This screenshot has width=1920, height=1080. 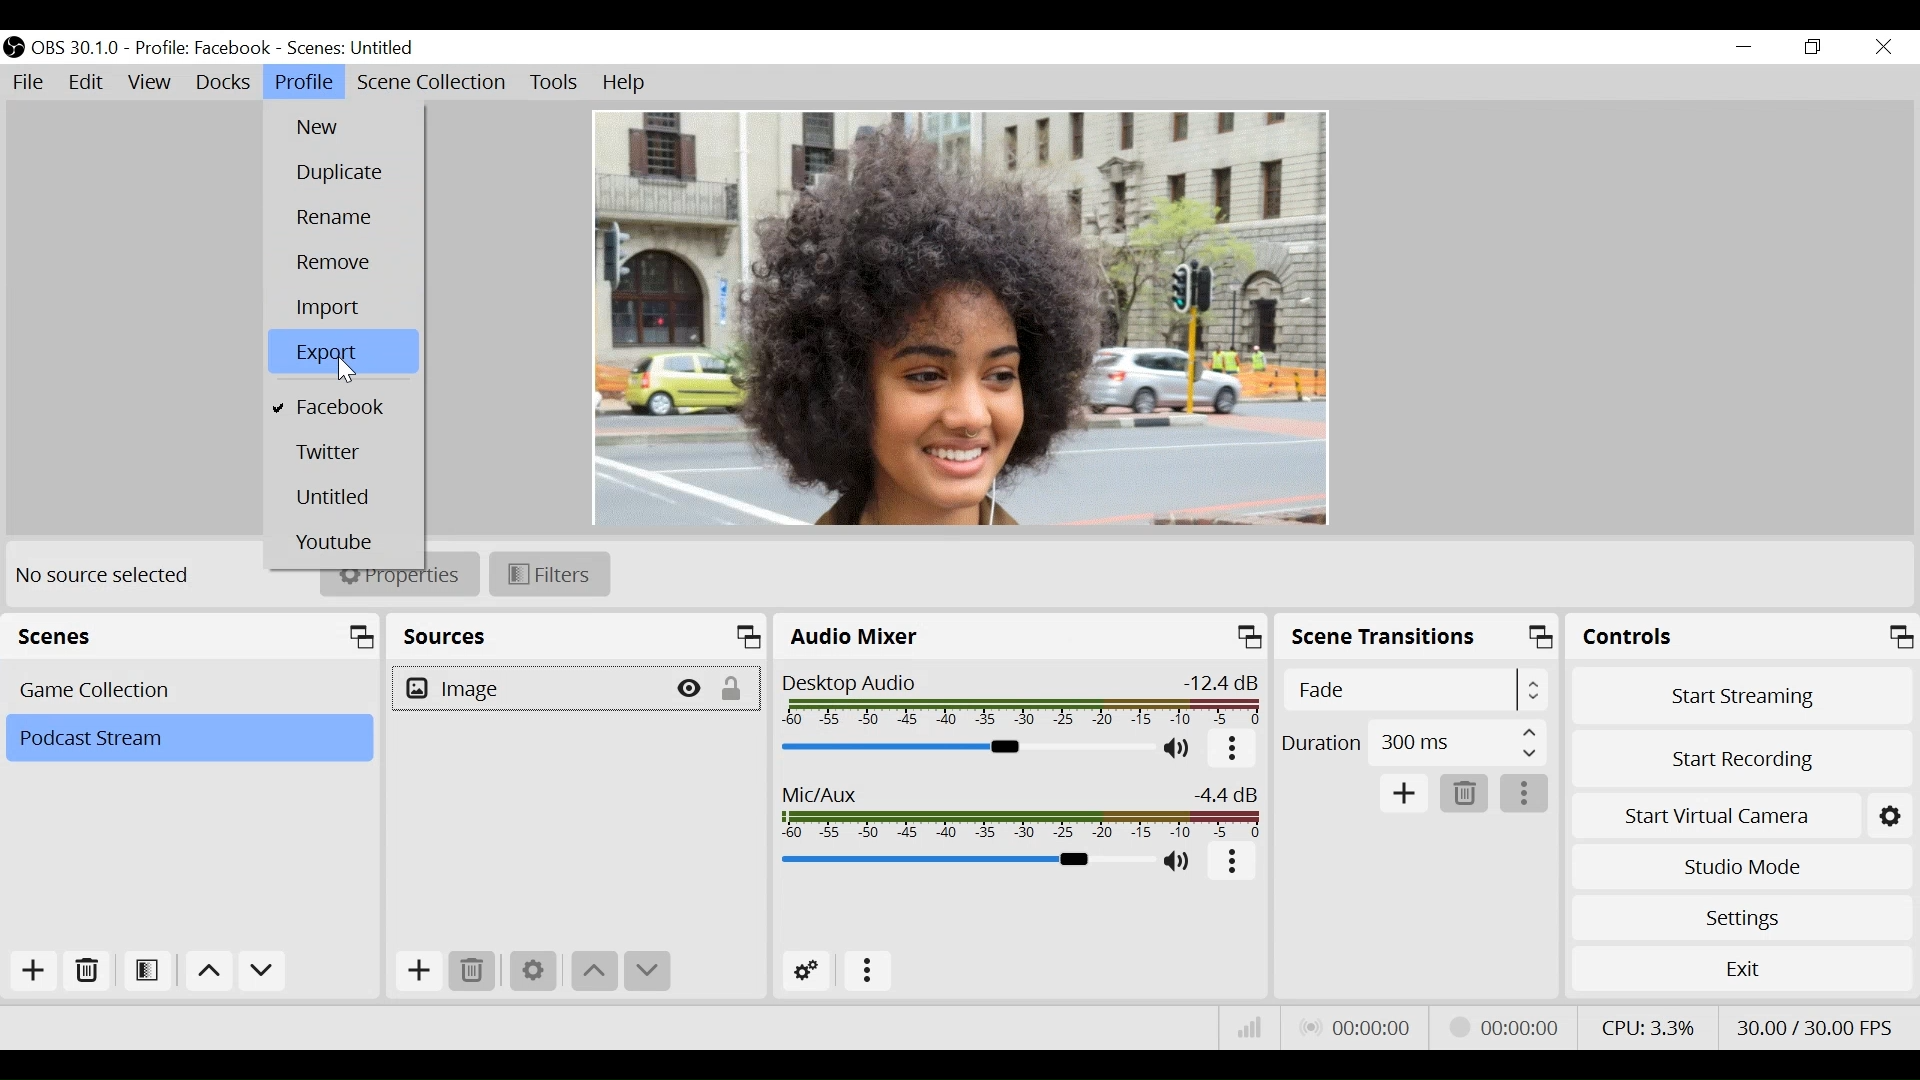 I want to click on File, so click(x=31, y=82).